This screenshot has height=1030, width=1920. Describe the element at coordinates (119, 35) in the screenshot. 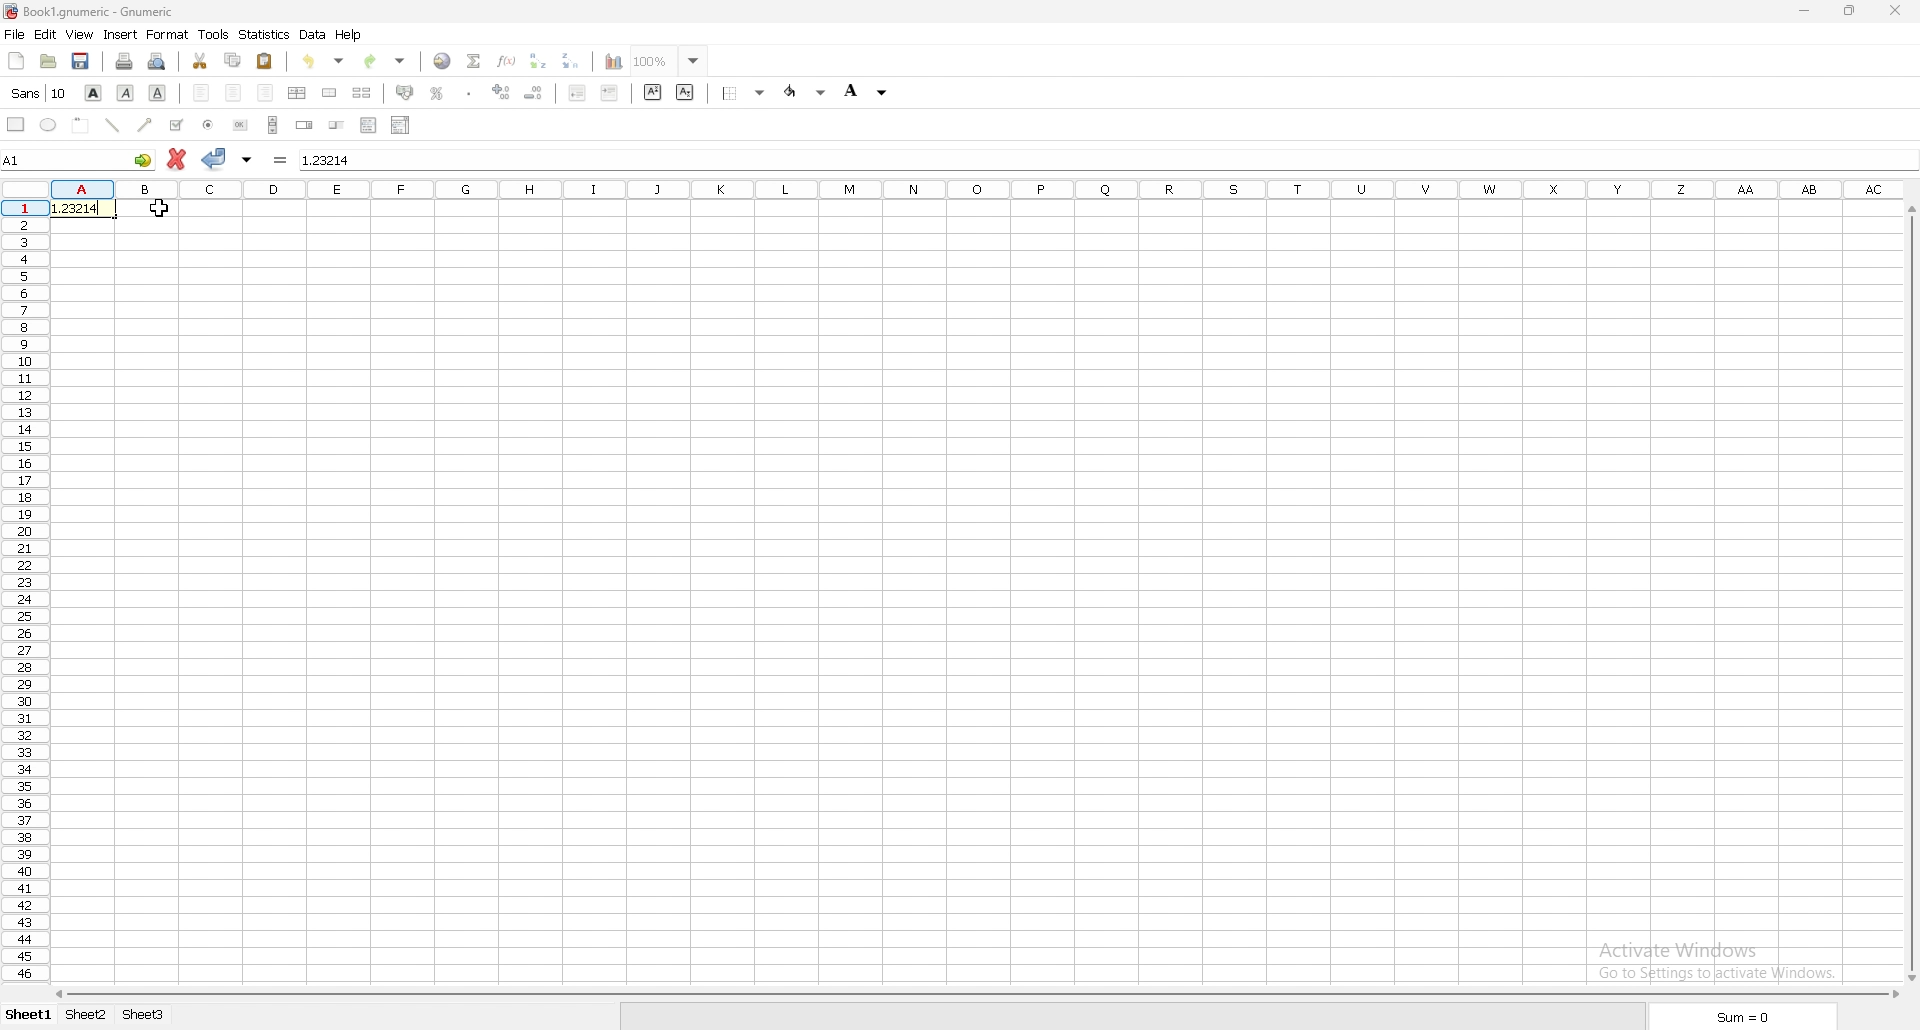

I see `insert` at that location.